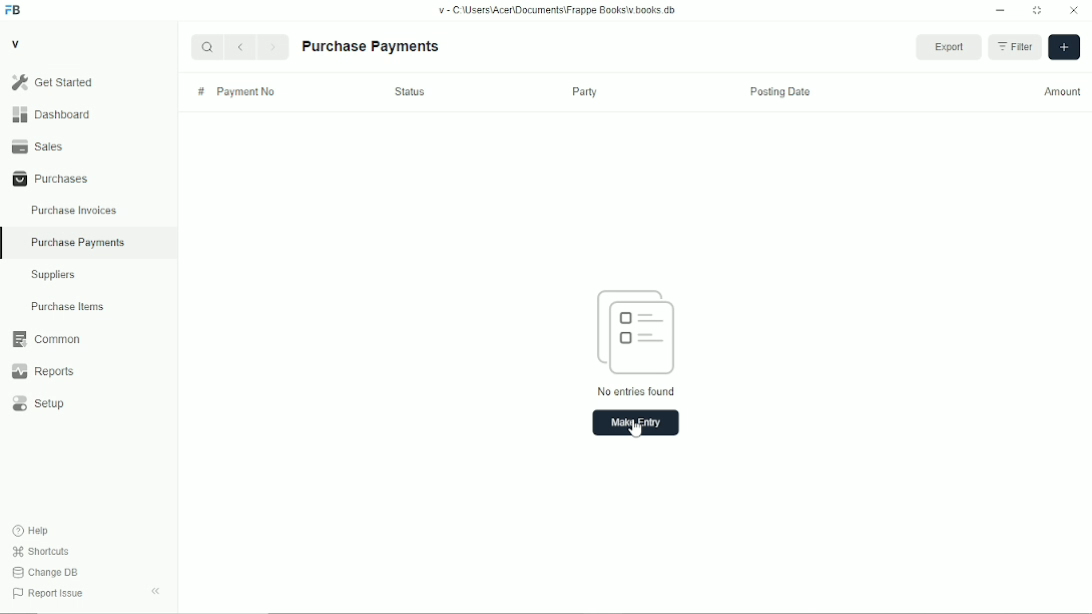 This screenshot has height=614, width=1092. Describe the element at coordinates (155, 591) in the screenshot. I see `Collapse` at that location.